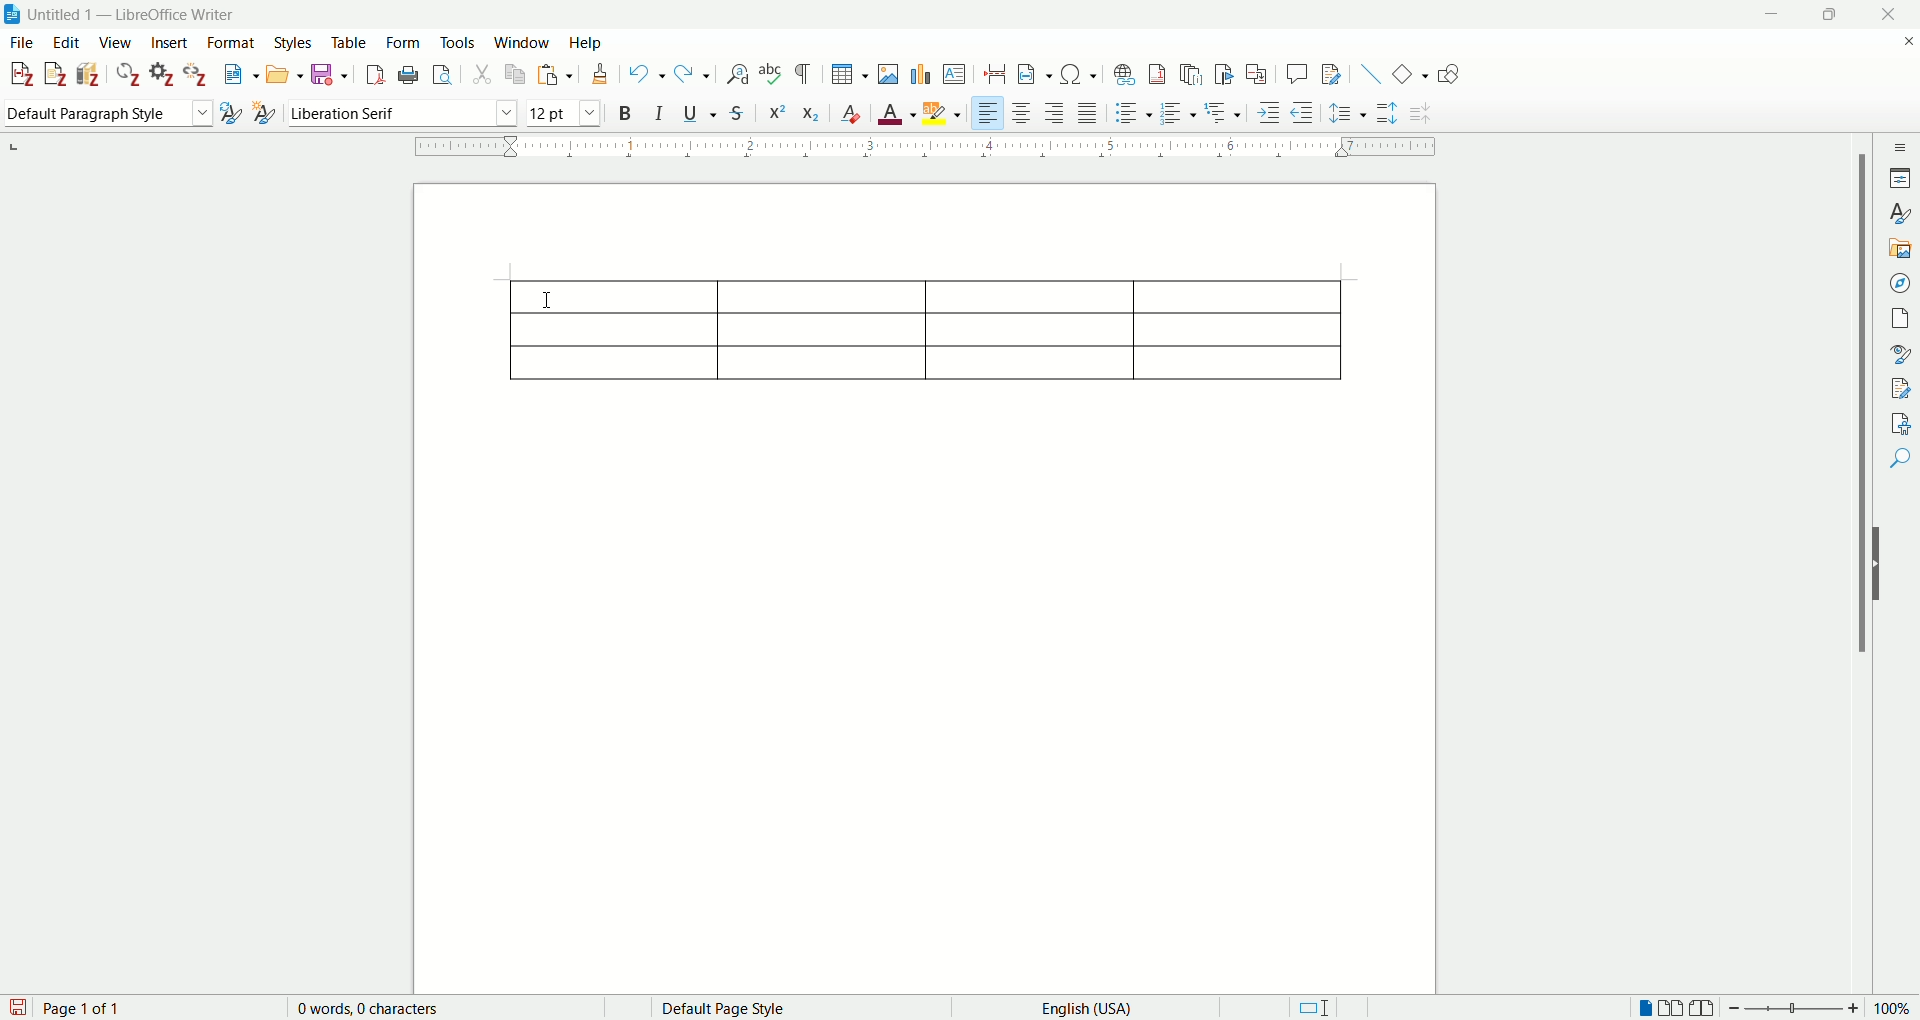 The image size is (1920, 1020). Describe the element at coordinates (595, 75) in the screenshot. I see `clone formatting` at that location.